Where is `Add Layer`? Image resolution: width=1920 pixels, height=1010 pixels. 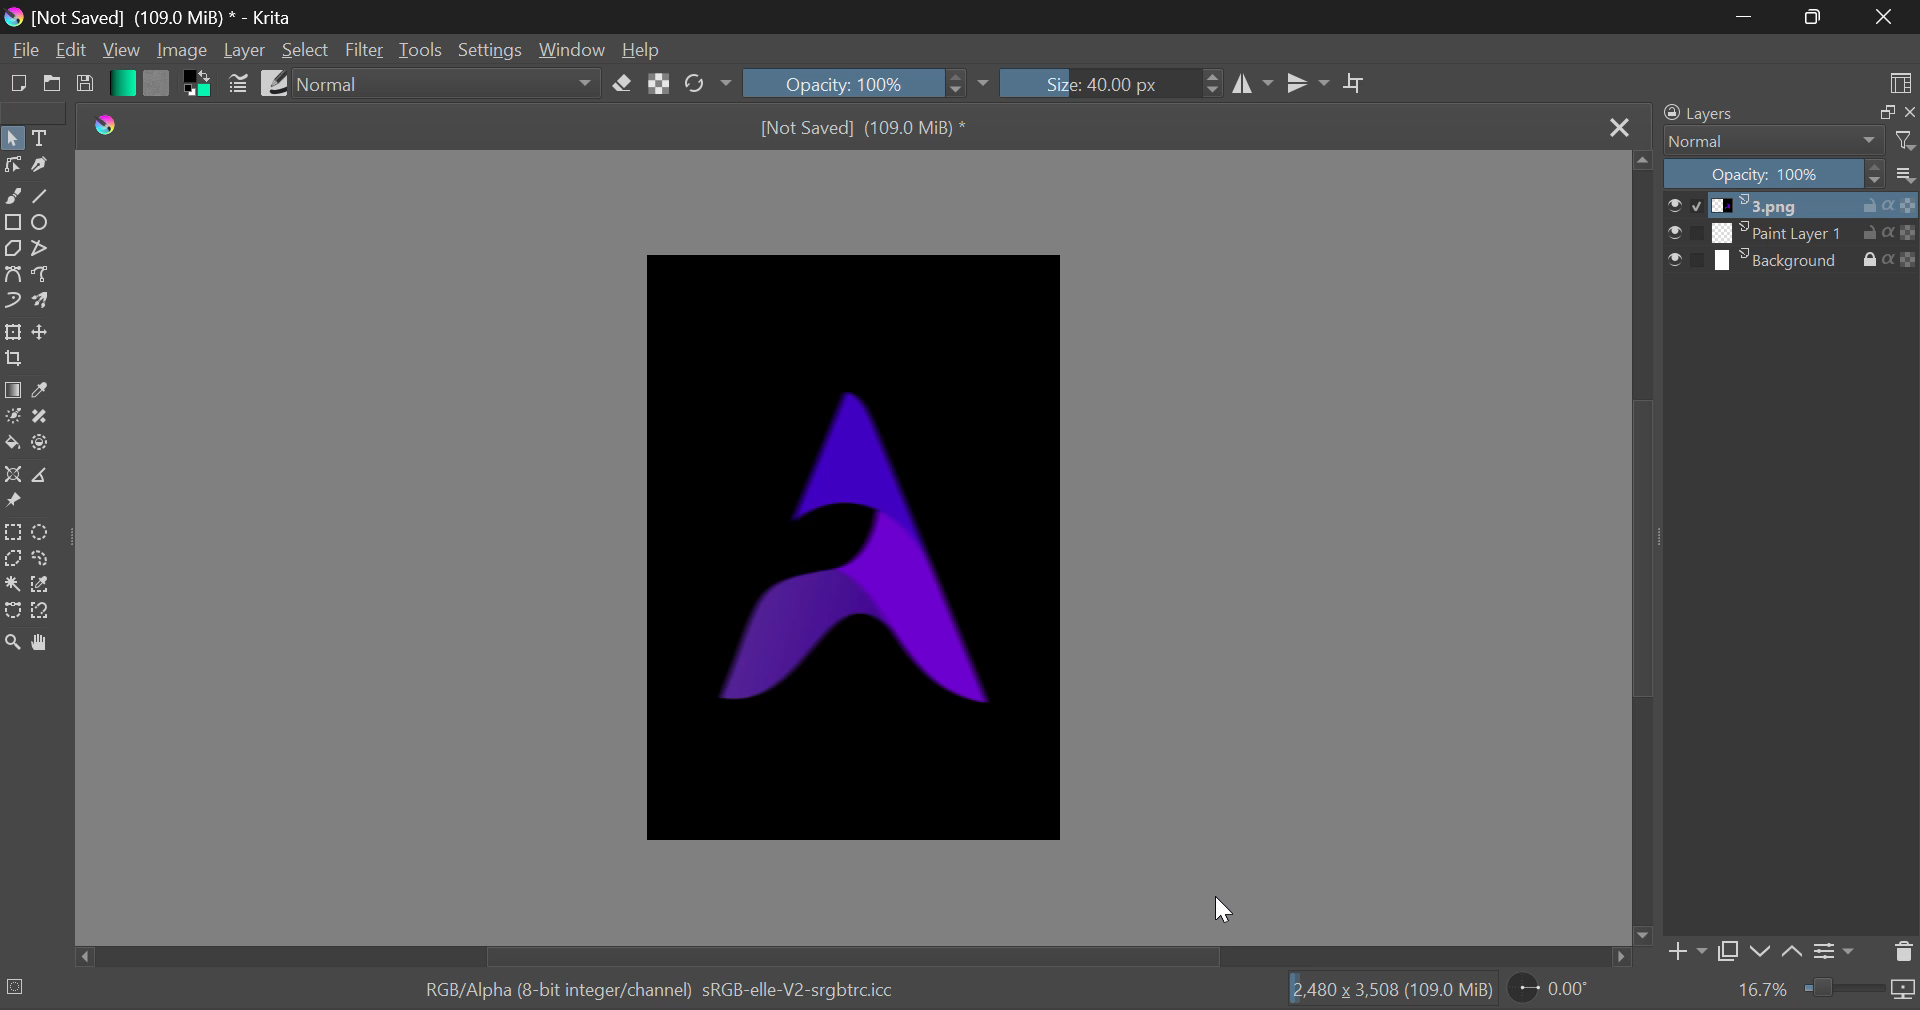
Add Layer is located at coordinates (1686, 952).